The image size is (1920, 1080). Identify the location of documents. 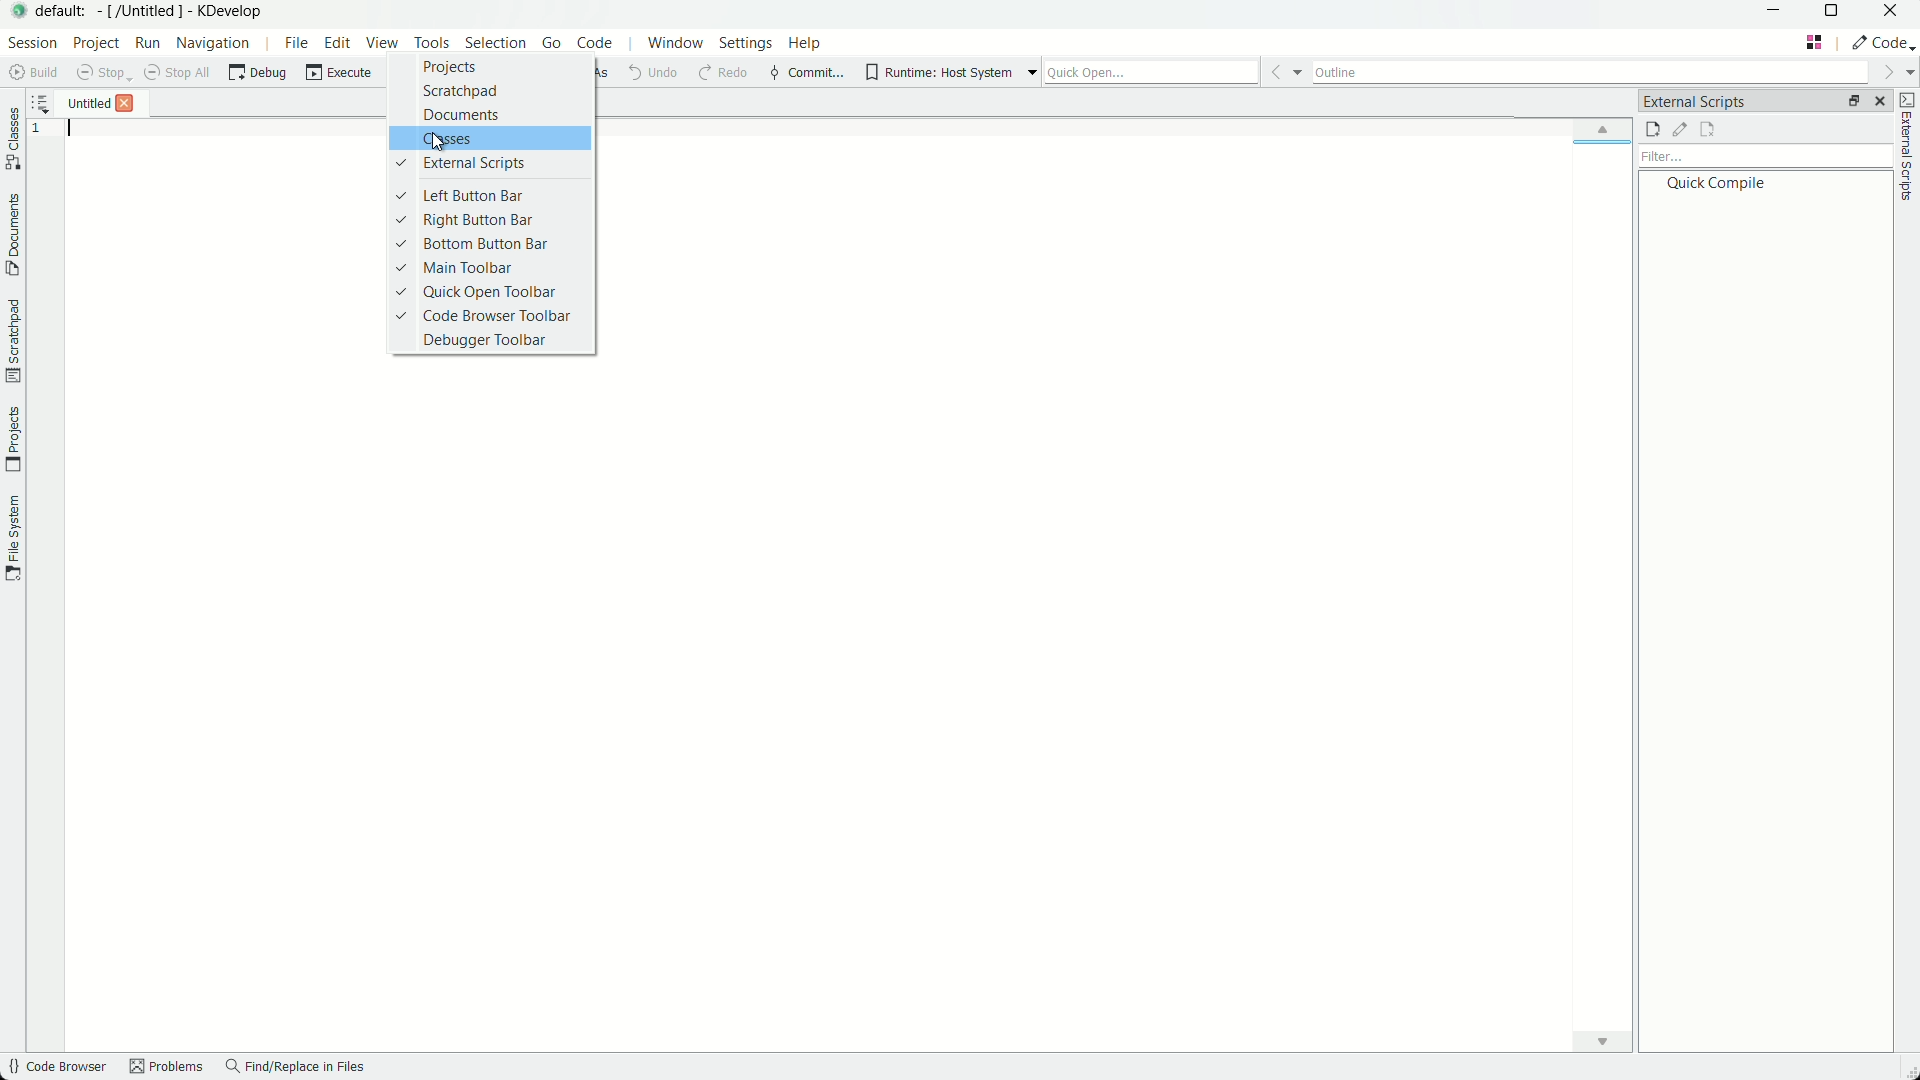
(12, 234).